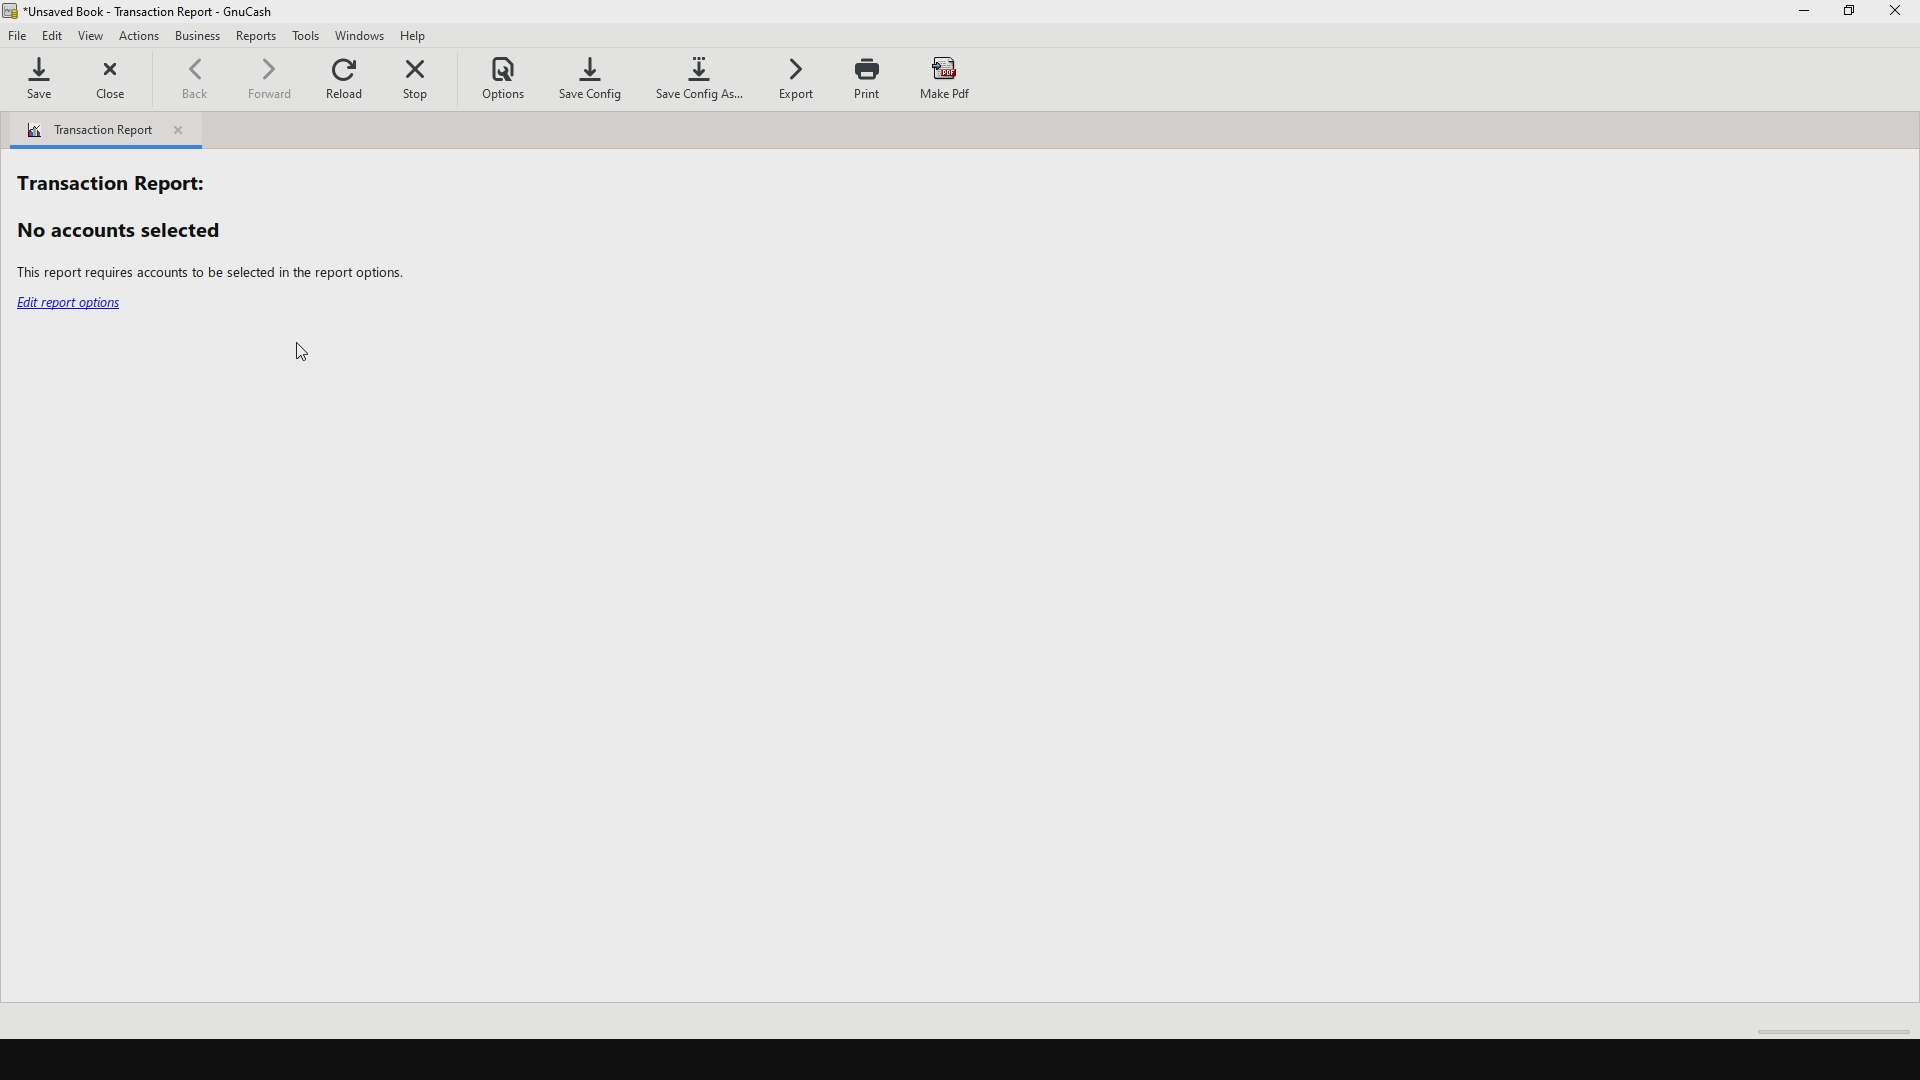 Image resolution: width=1920 pixels, height=1080 pixels. I want to click on *Unsaved Book - Transaction Report - GnuCash, so click(157, 11).